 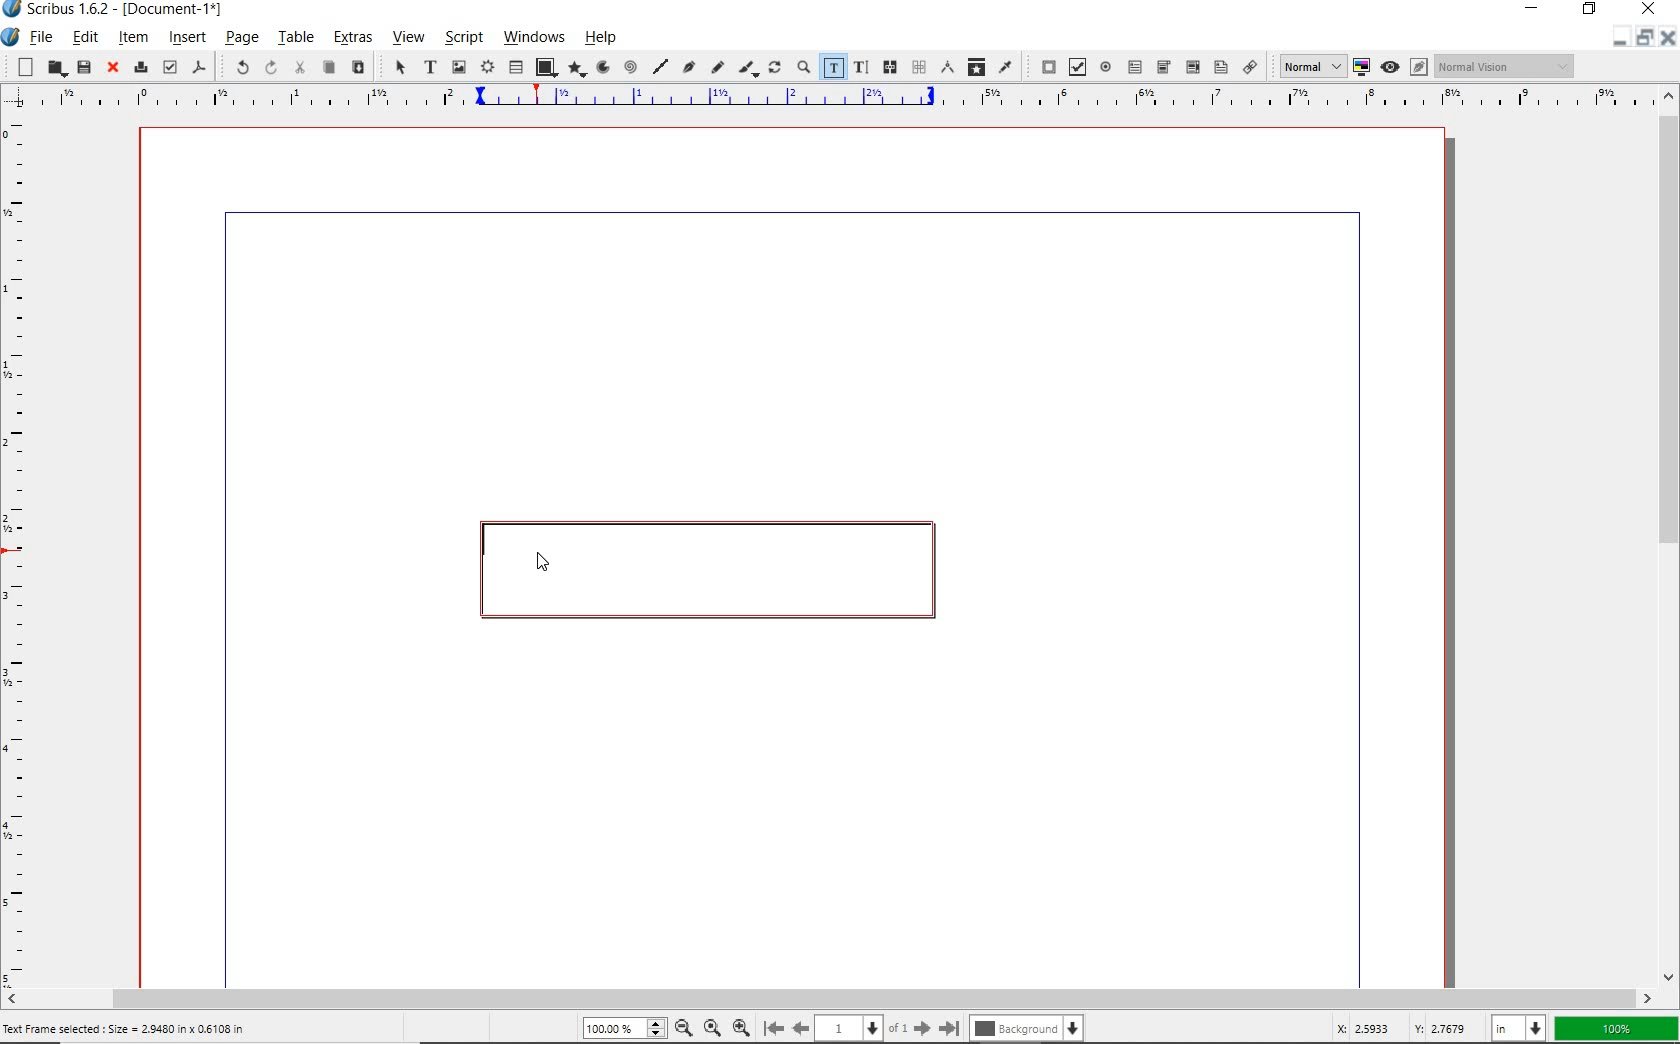 I want to click on Scribus 1.6.2 - [Document-1*], so click(x=119, y=12).